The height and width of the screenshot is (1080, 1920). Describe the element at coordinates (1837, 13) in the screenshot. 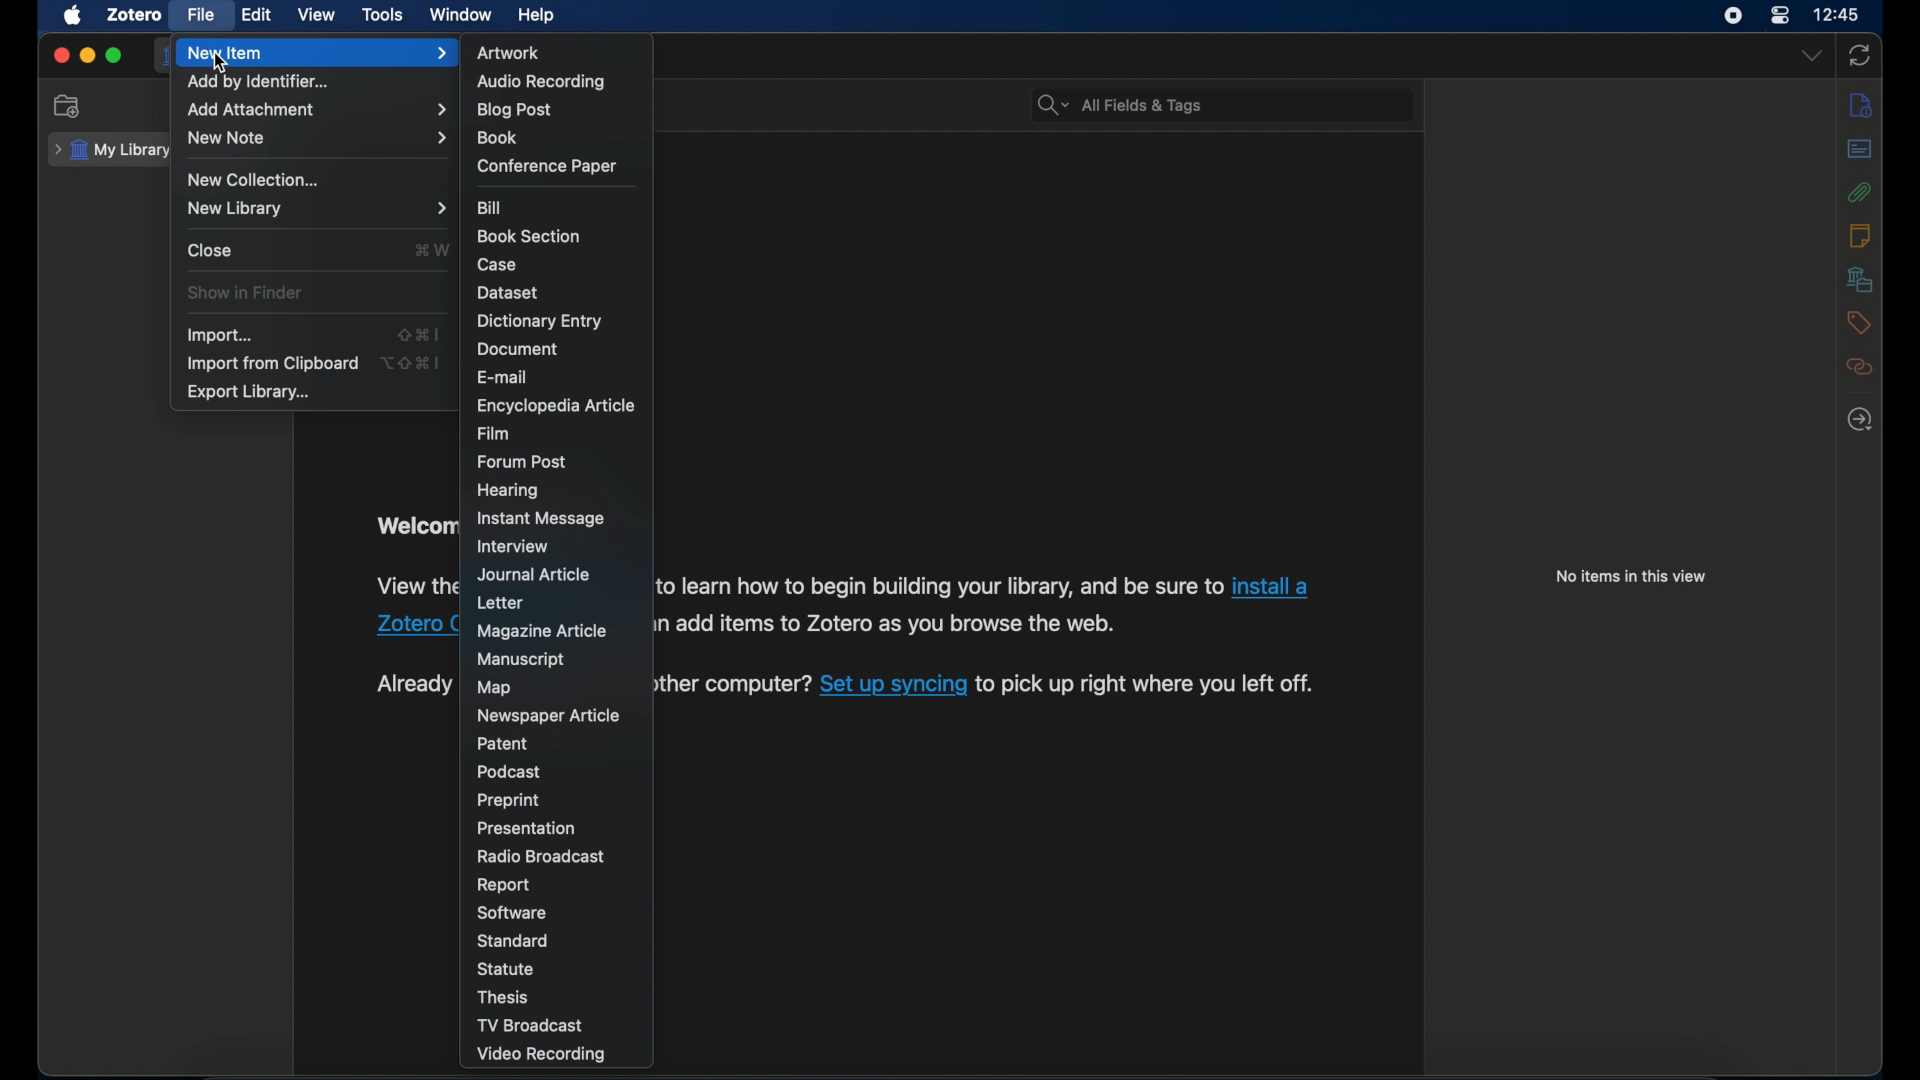

I see `time` at that location.